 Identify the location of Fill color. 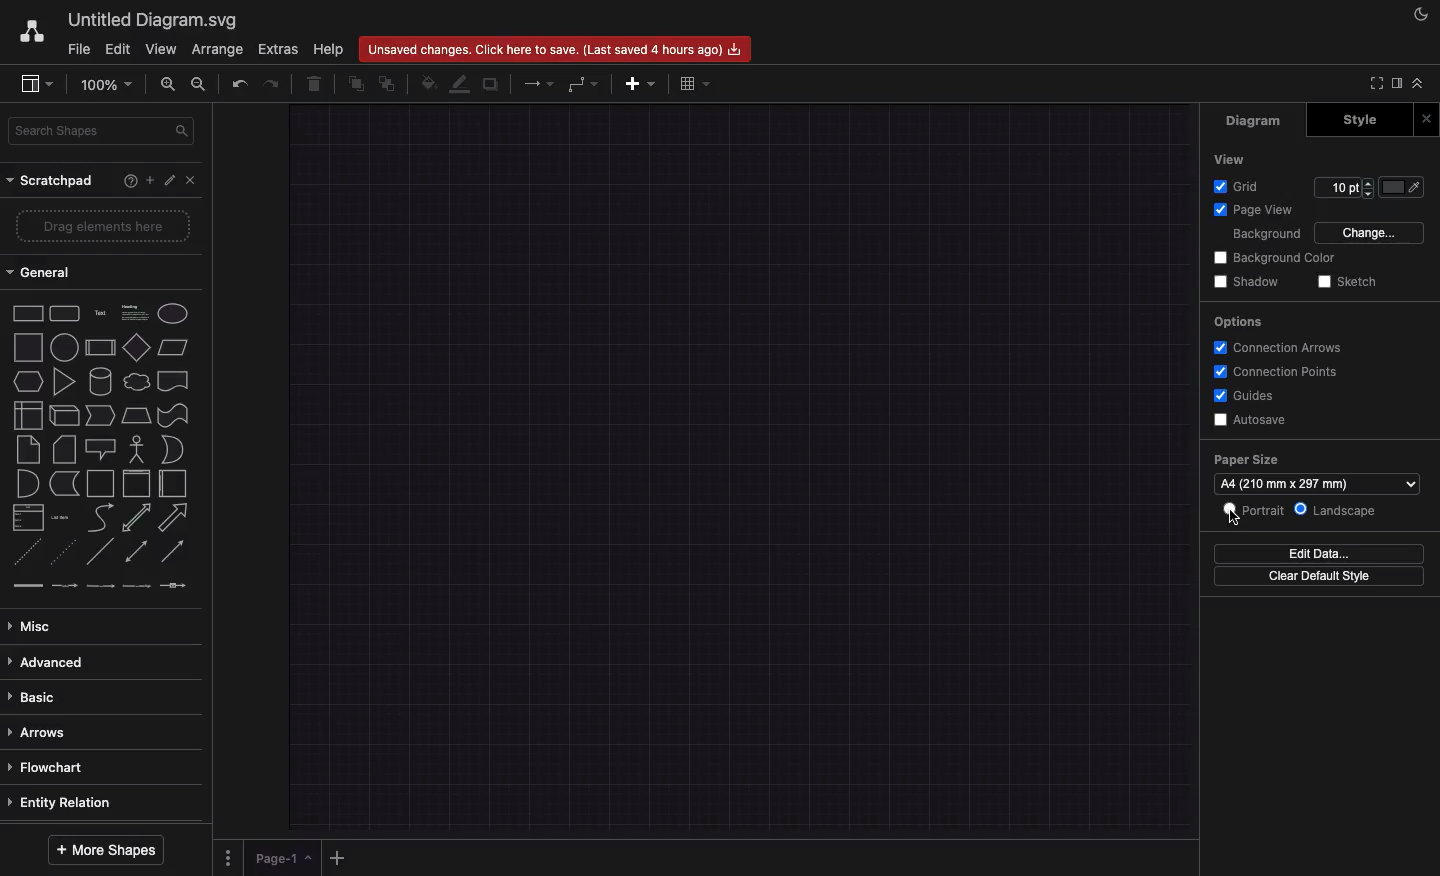
(1406, 193).